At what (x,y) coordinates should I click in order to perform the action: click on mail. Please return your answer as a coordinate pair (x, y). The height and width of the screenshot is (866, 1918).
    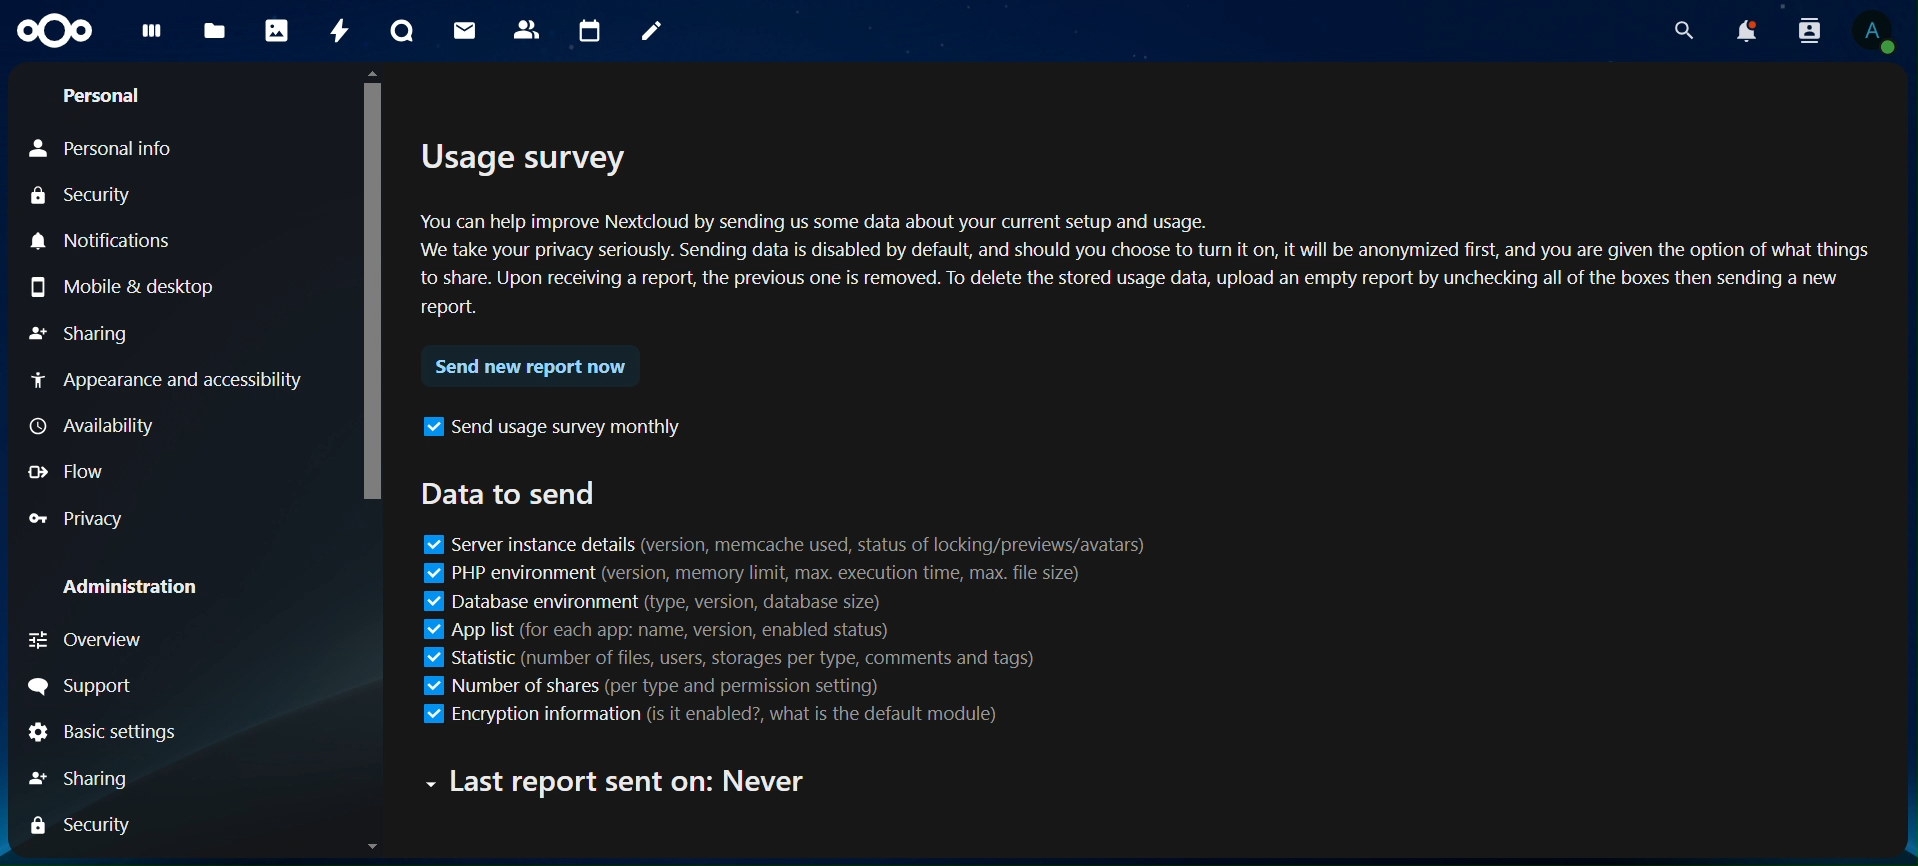
    Looking at the image, I should click on (465, 30).